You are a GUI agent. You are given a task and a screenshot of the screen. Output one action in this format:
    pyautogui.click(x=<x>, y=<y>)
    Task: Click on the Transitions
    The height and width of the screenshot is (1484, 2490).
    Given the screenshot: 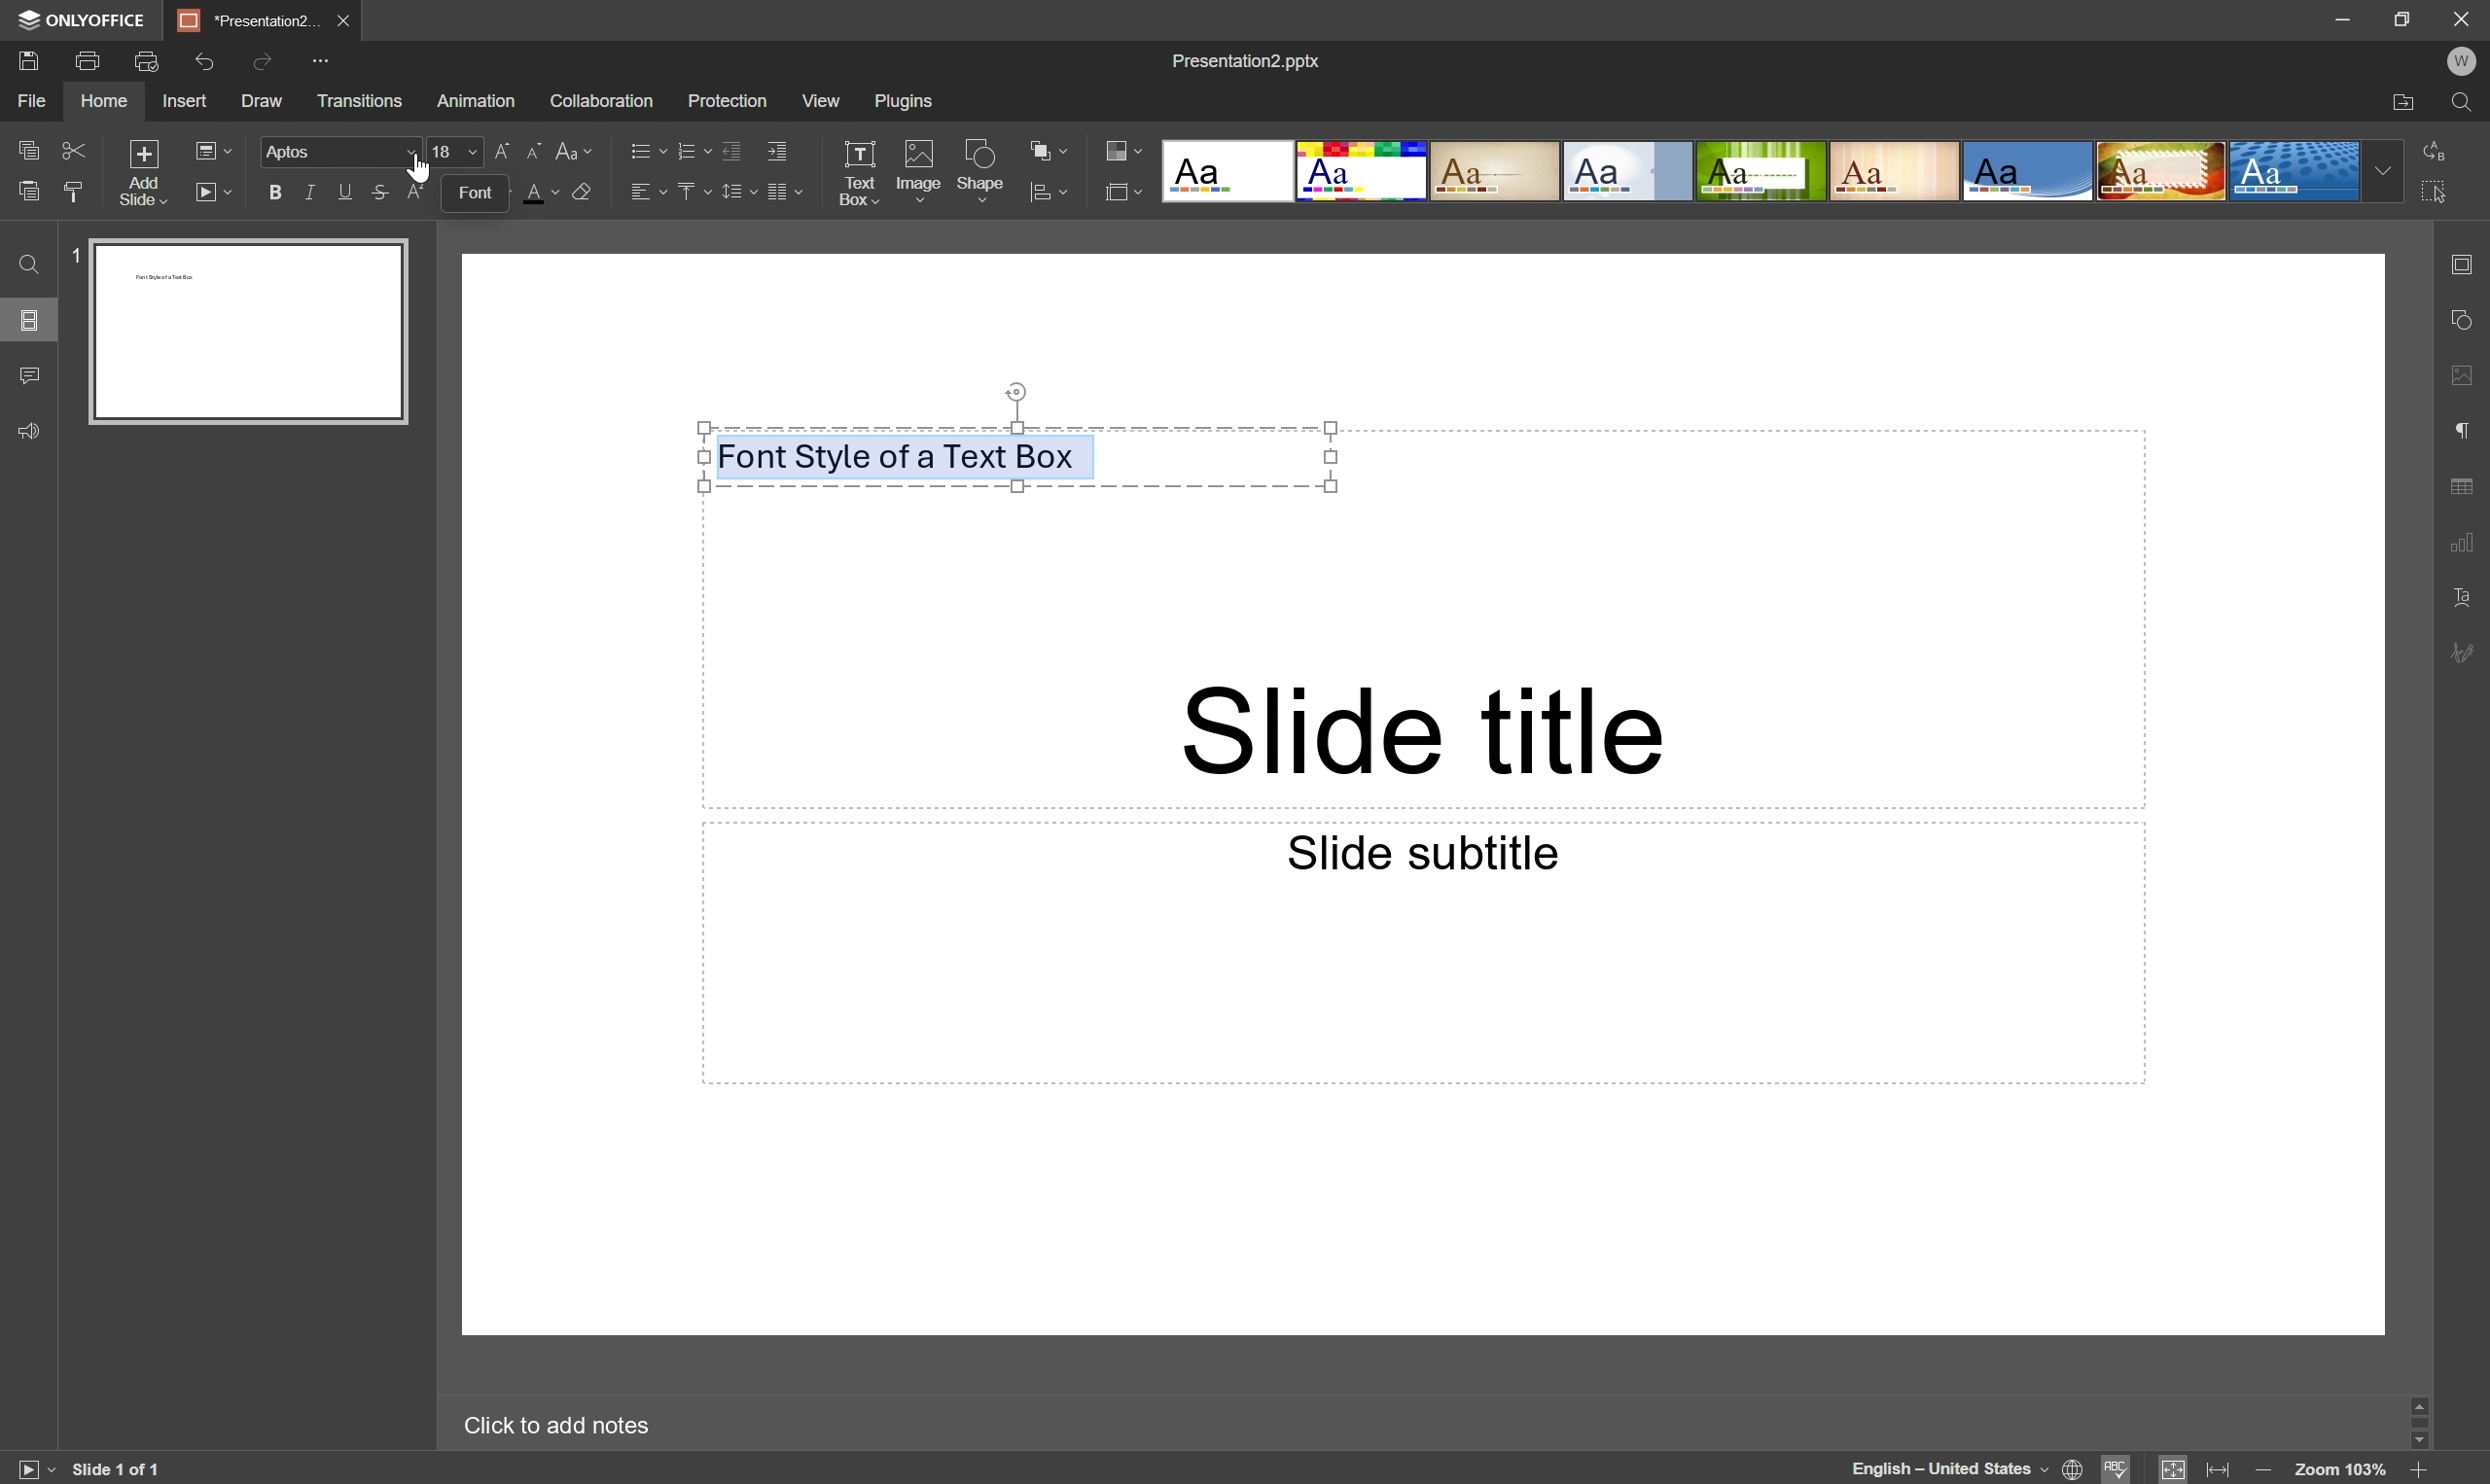 What is the action you would take?
    pyautogui.click(x=360, y=101)
    